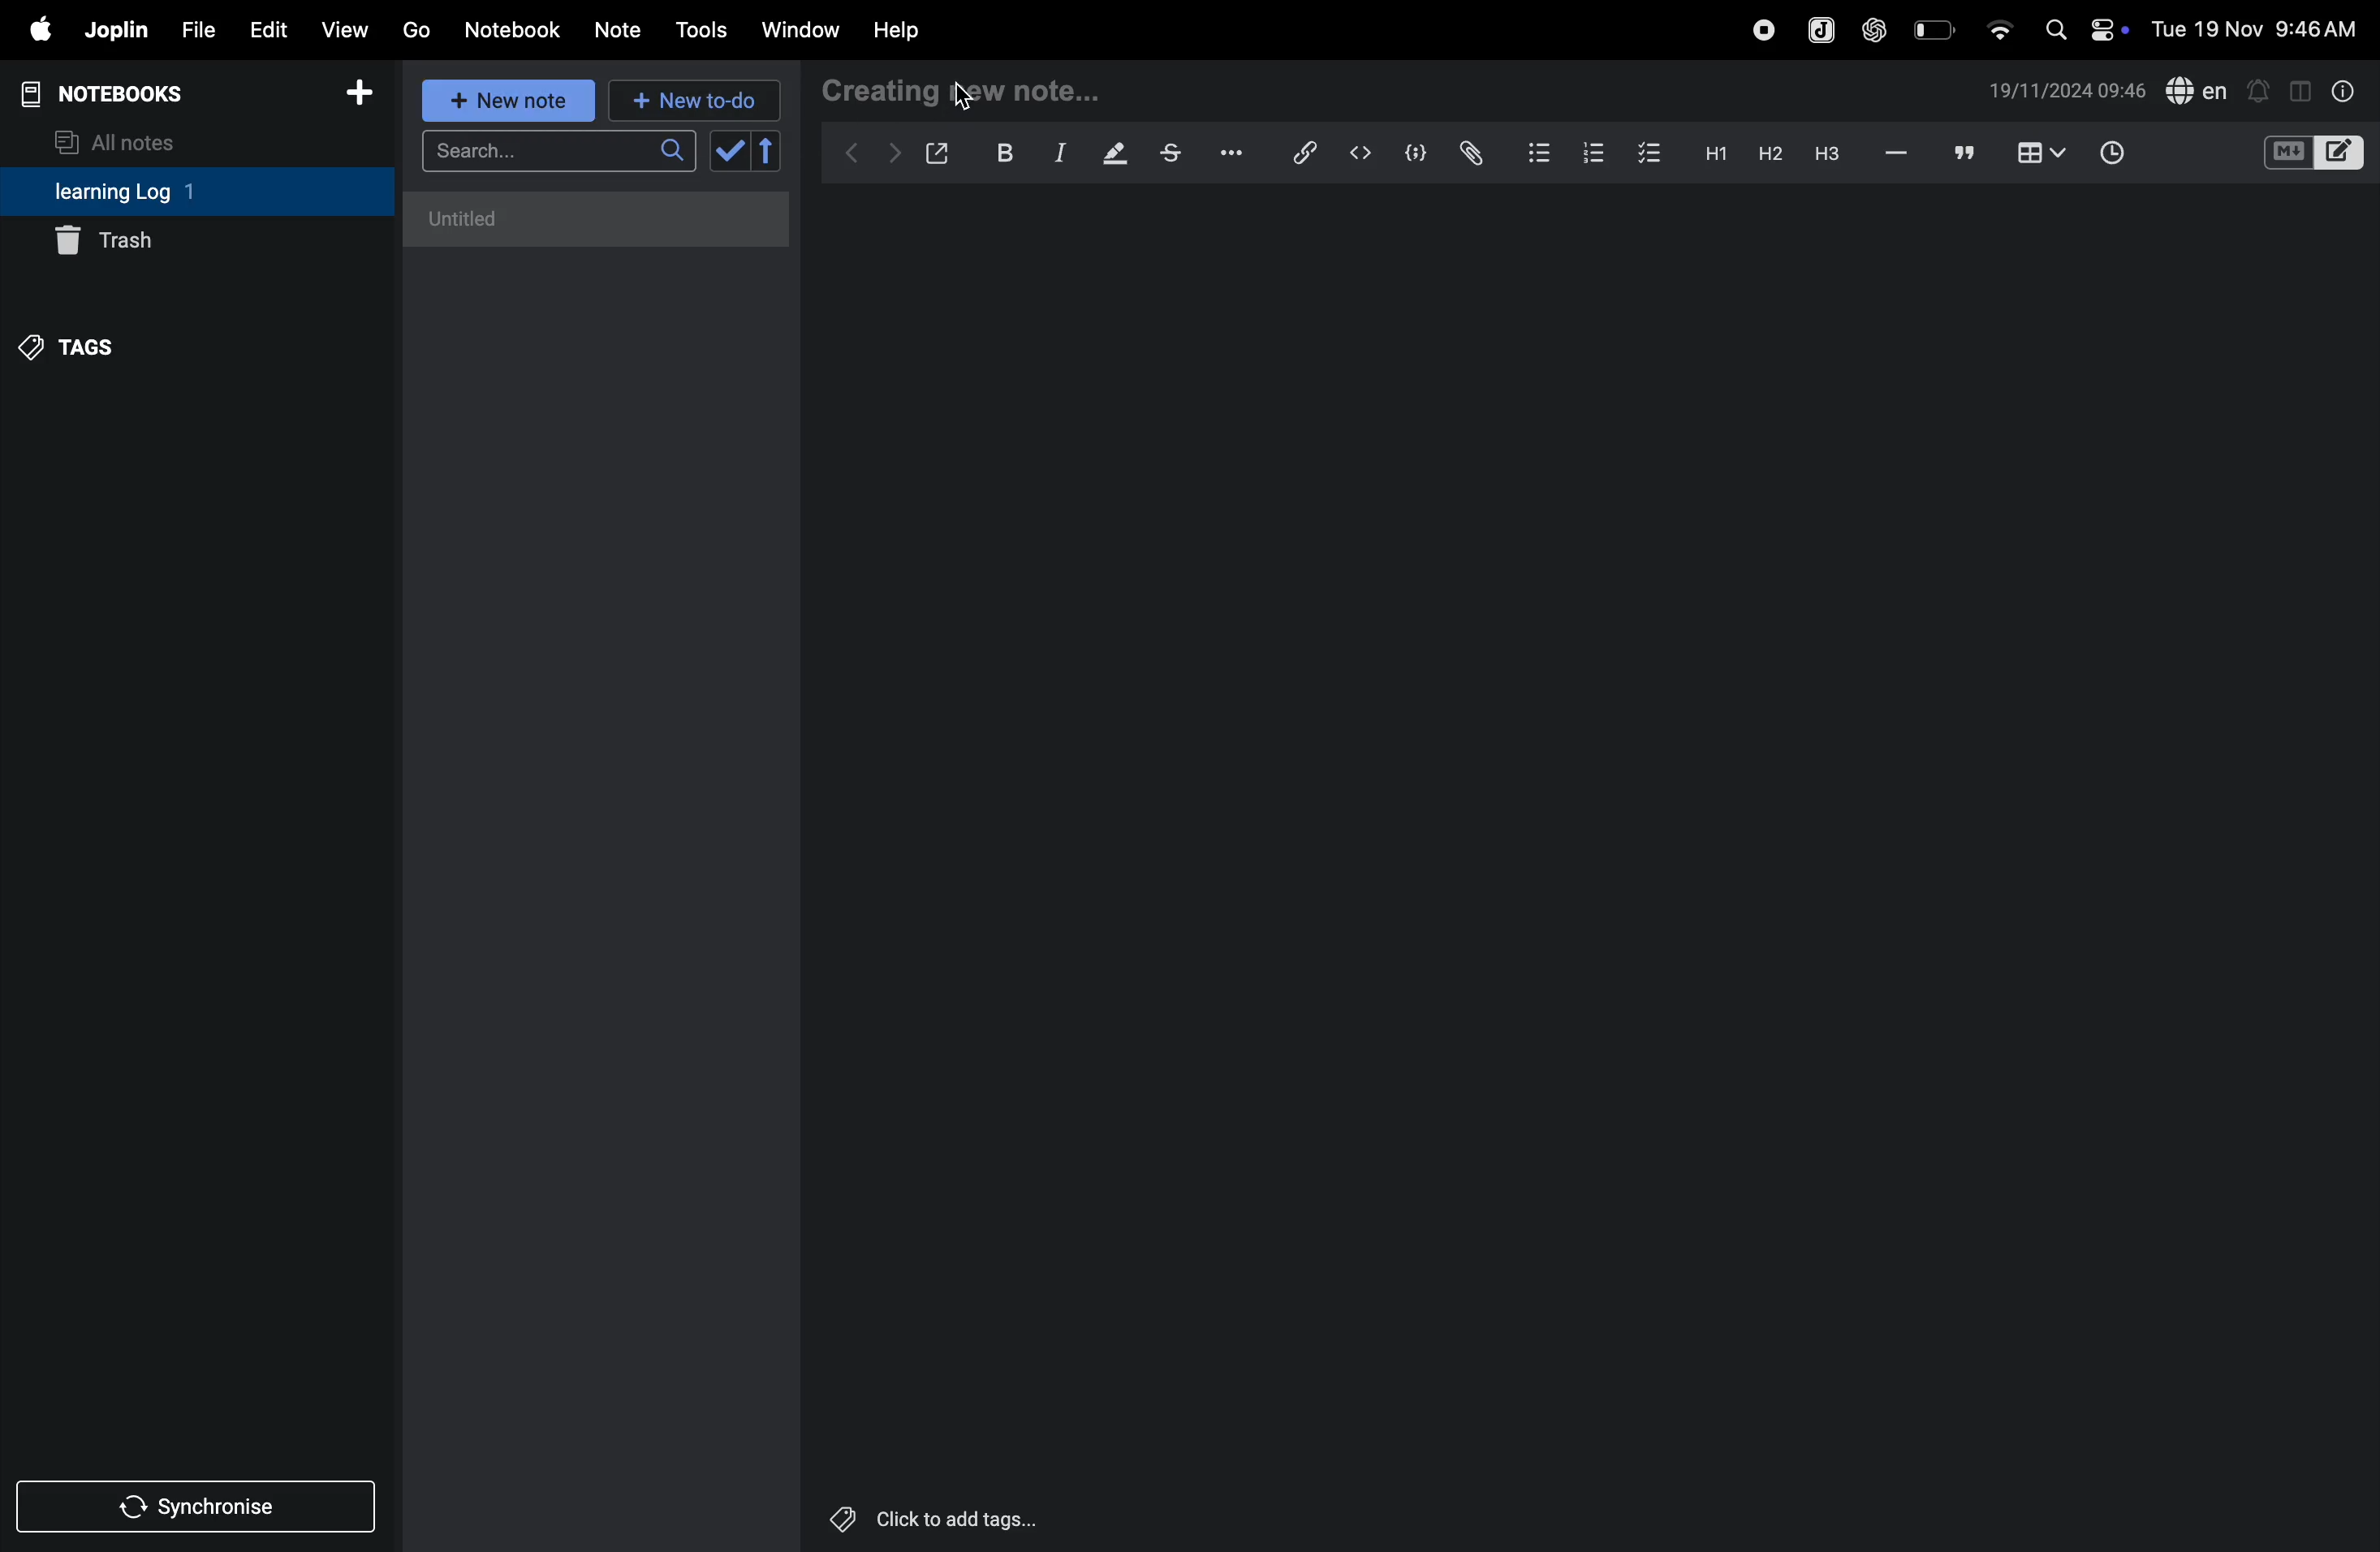  I want to click on date and time, so click(2067, 91).